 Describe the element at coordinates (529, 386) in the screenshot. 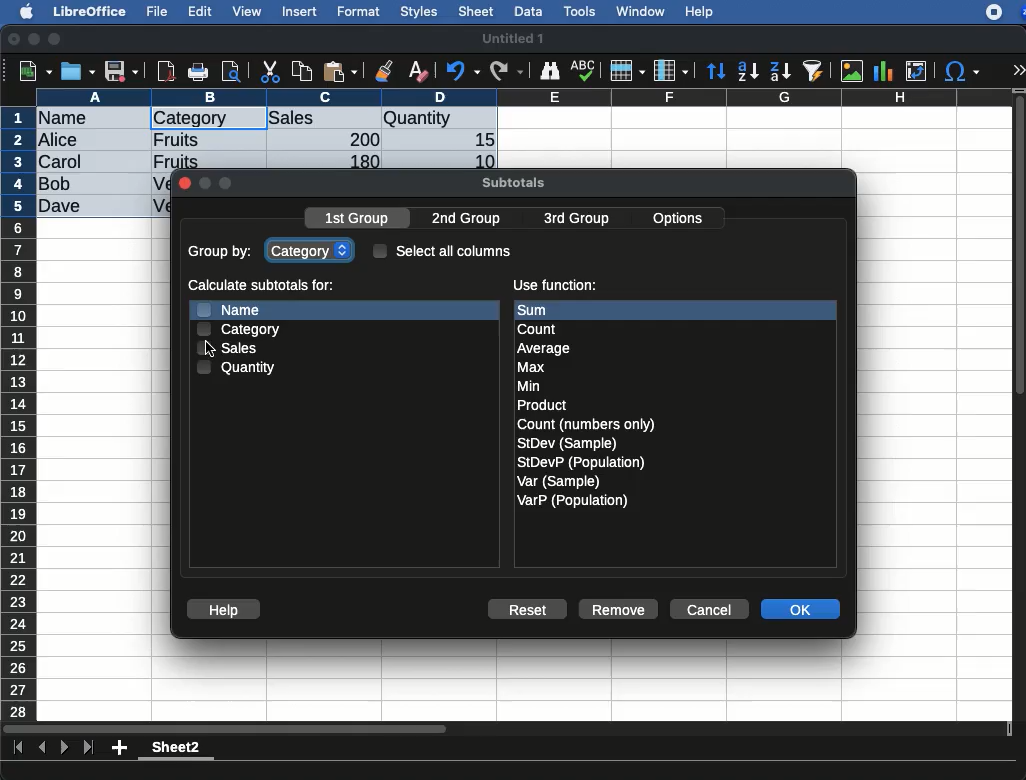

I see `Min` at that location.